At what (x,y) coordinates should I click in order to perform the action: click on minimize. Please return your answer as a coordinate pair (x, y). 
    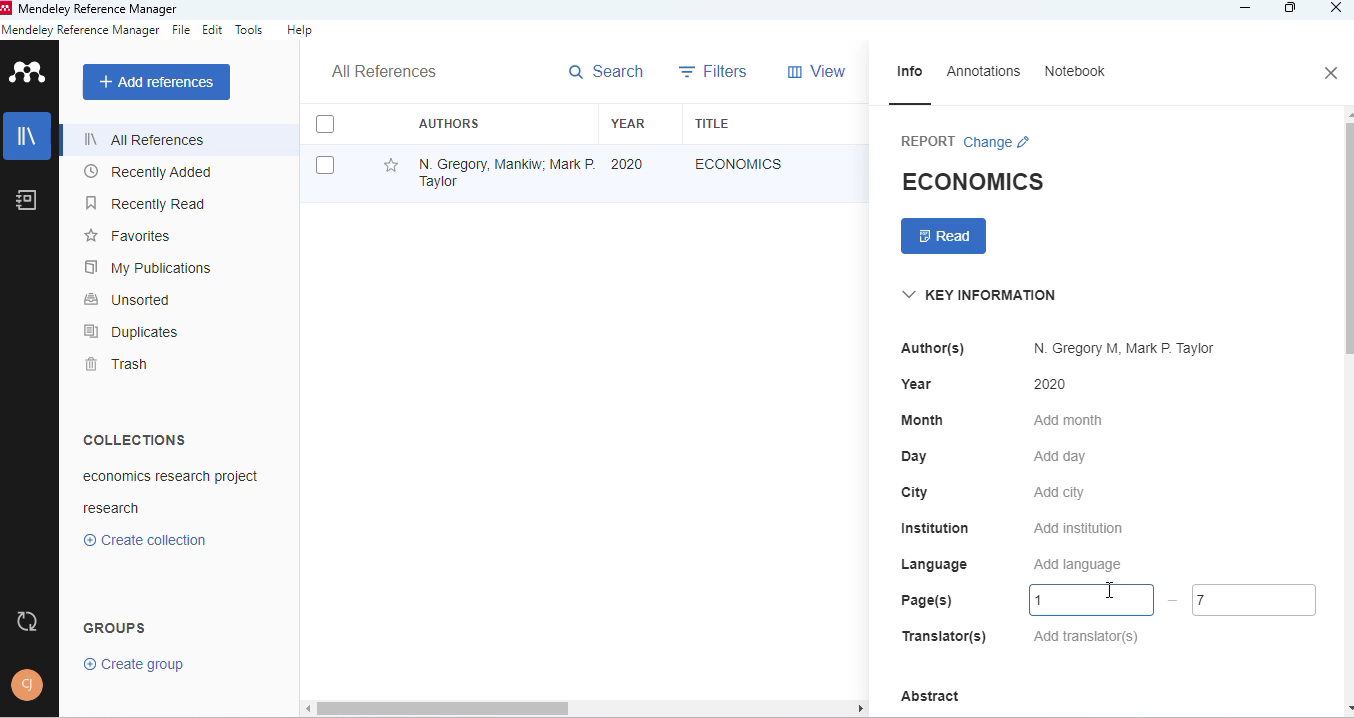
    Looking at the image, I should click on (1247, 9).